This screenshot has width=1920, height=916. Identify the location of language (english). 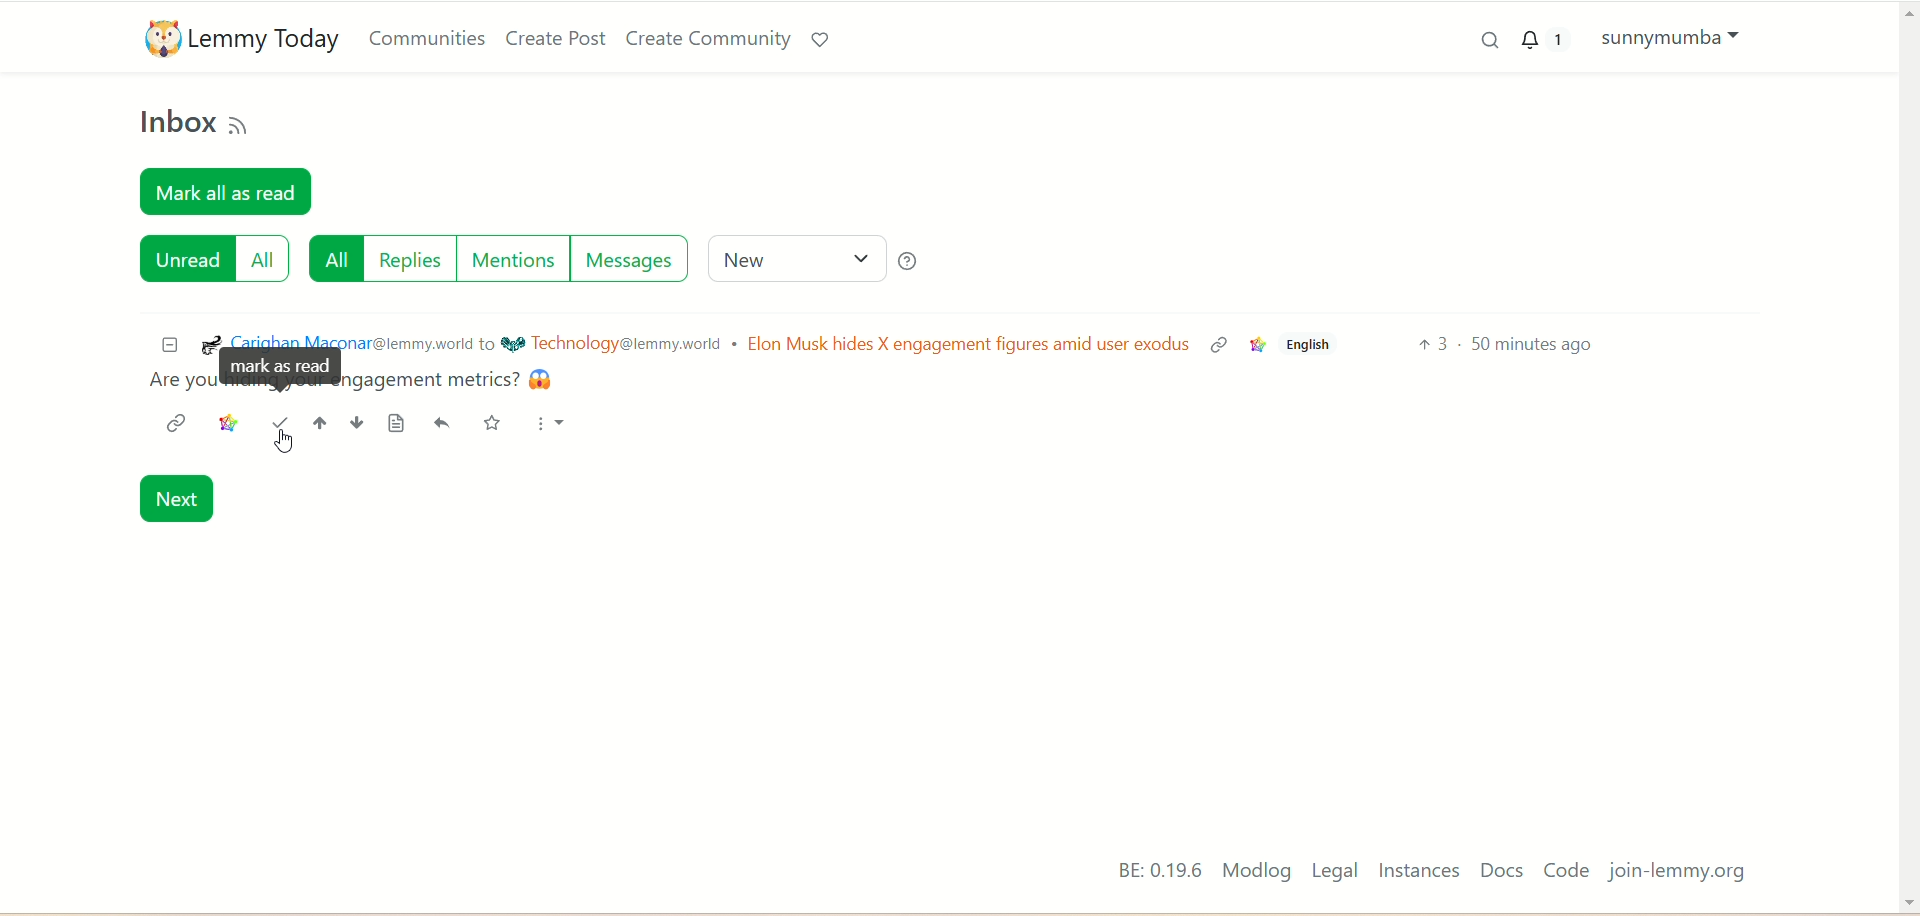
(1312, 347).